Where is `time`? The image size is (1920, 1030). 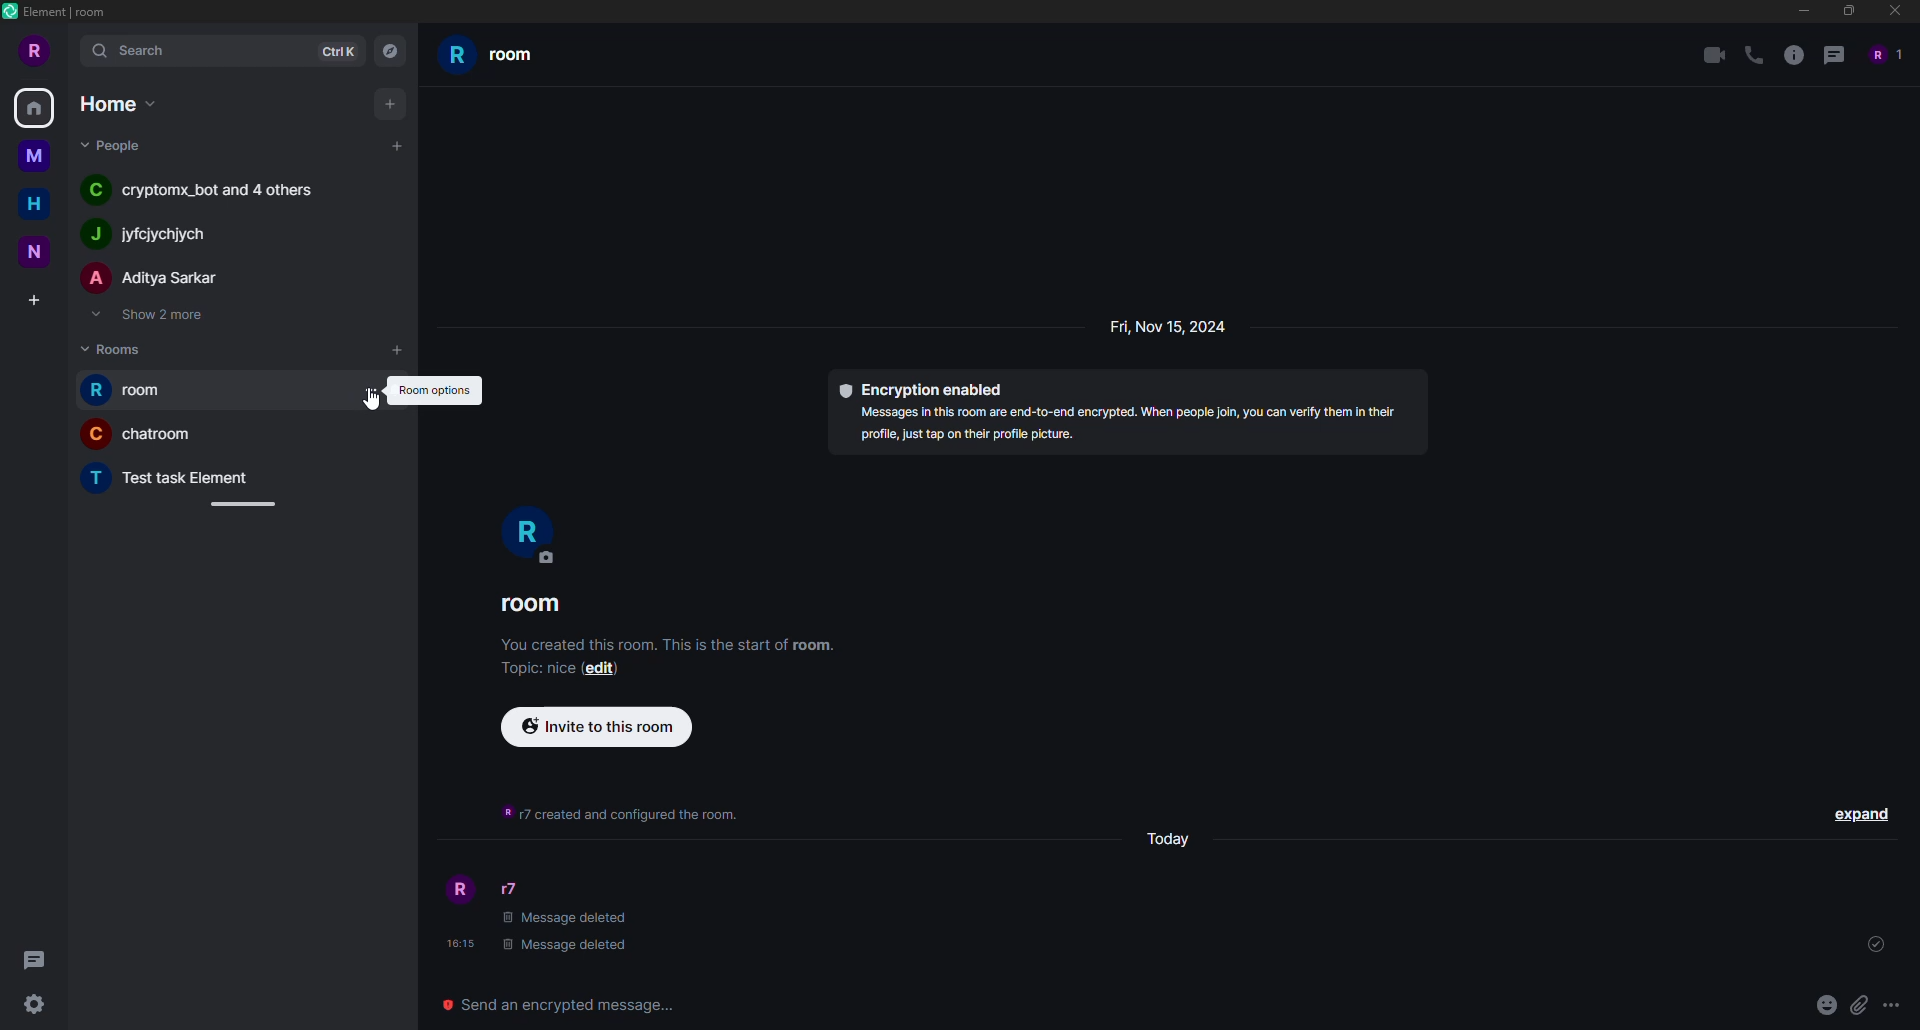 time is located at coordinates (457, 944).